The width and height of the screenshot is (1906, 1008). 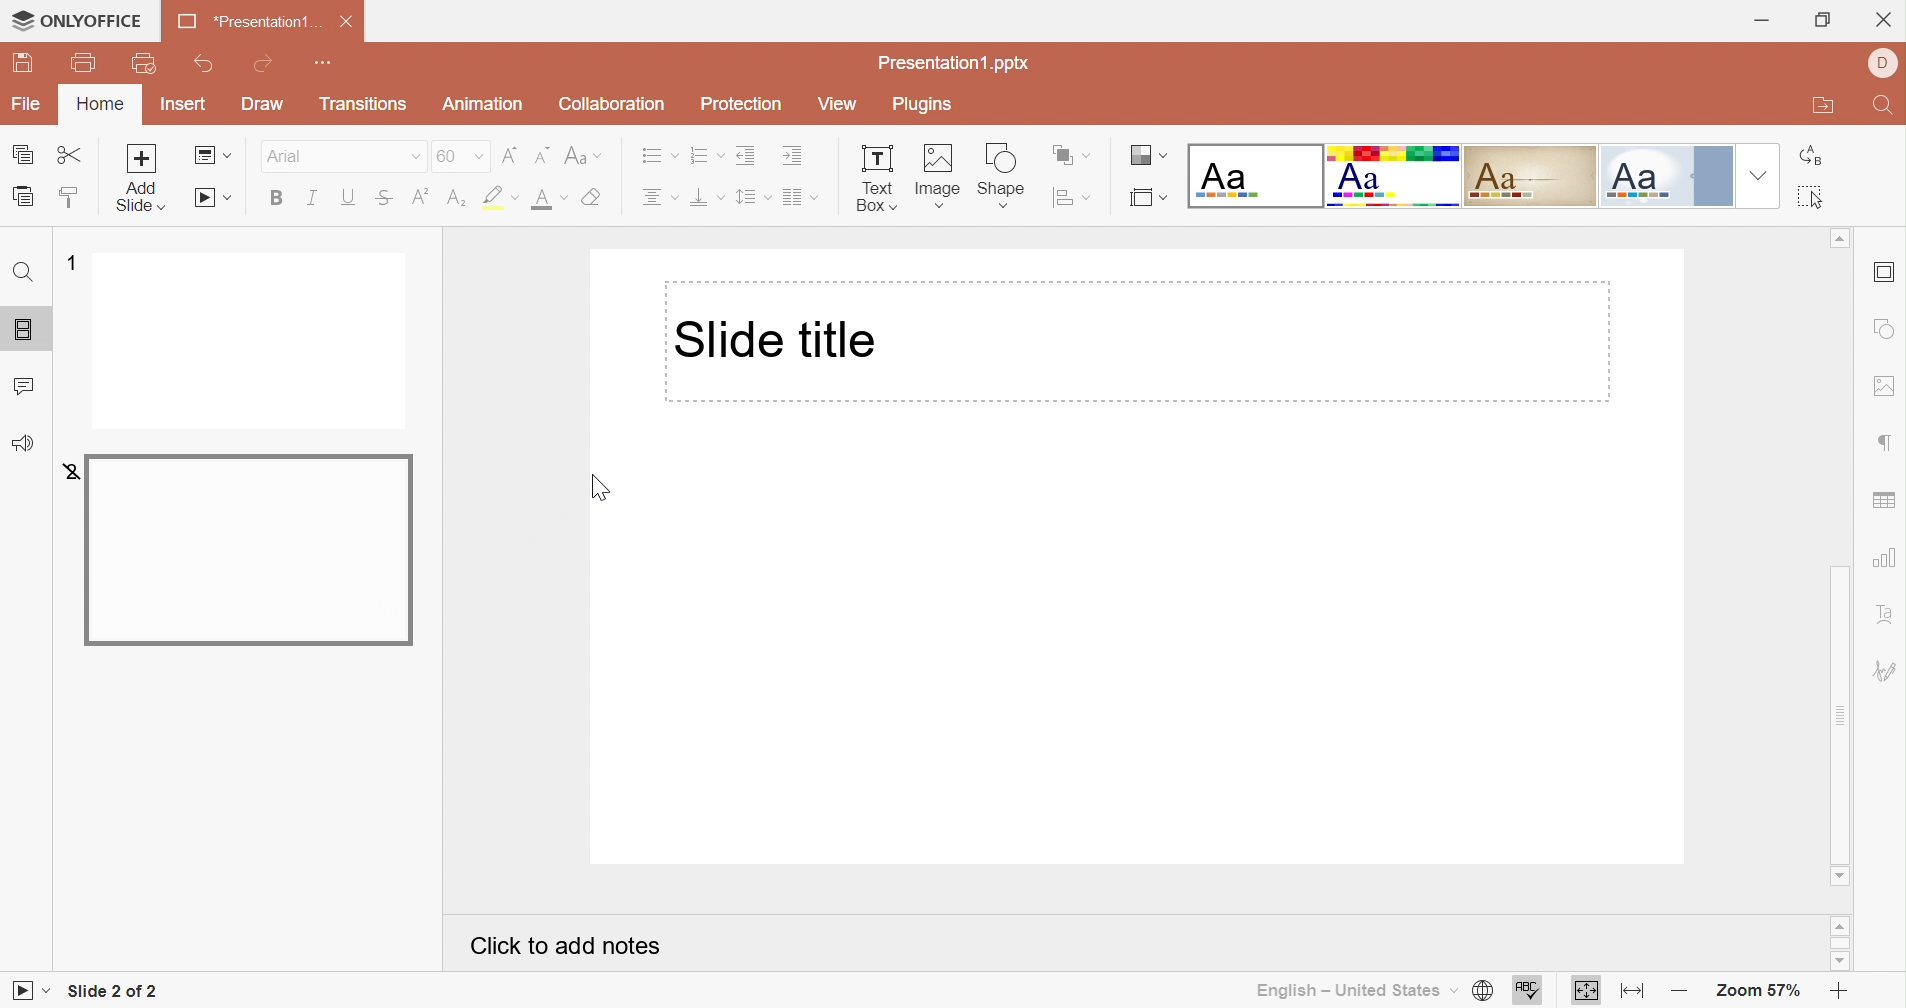 I want to click on Decrease Indent, so click(x=746, y=155).